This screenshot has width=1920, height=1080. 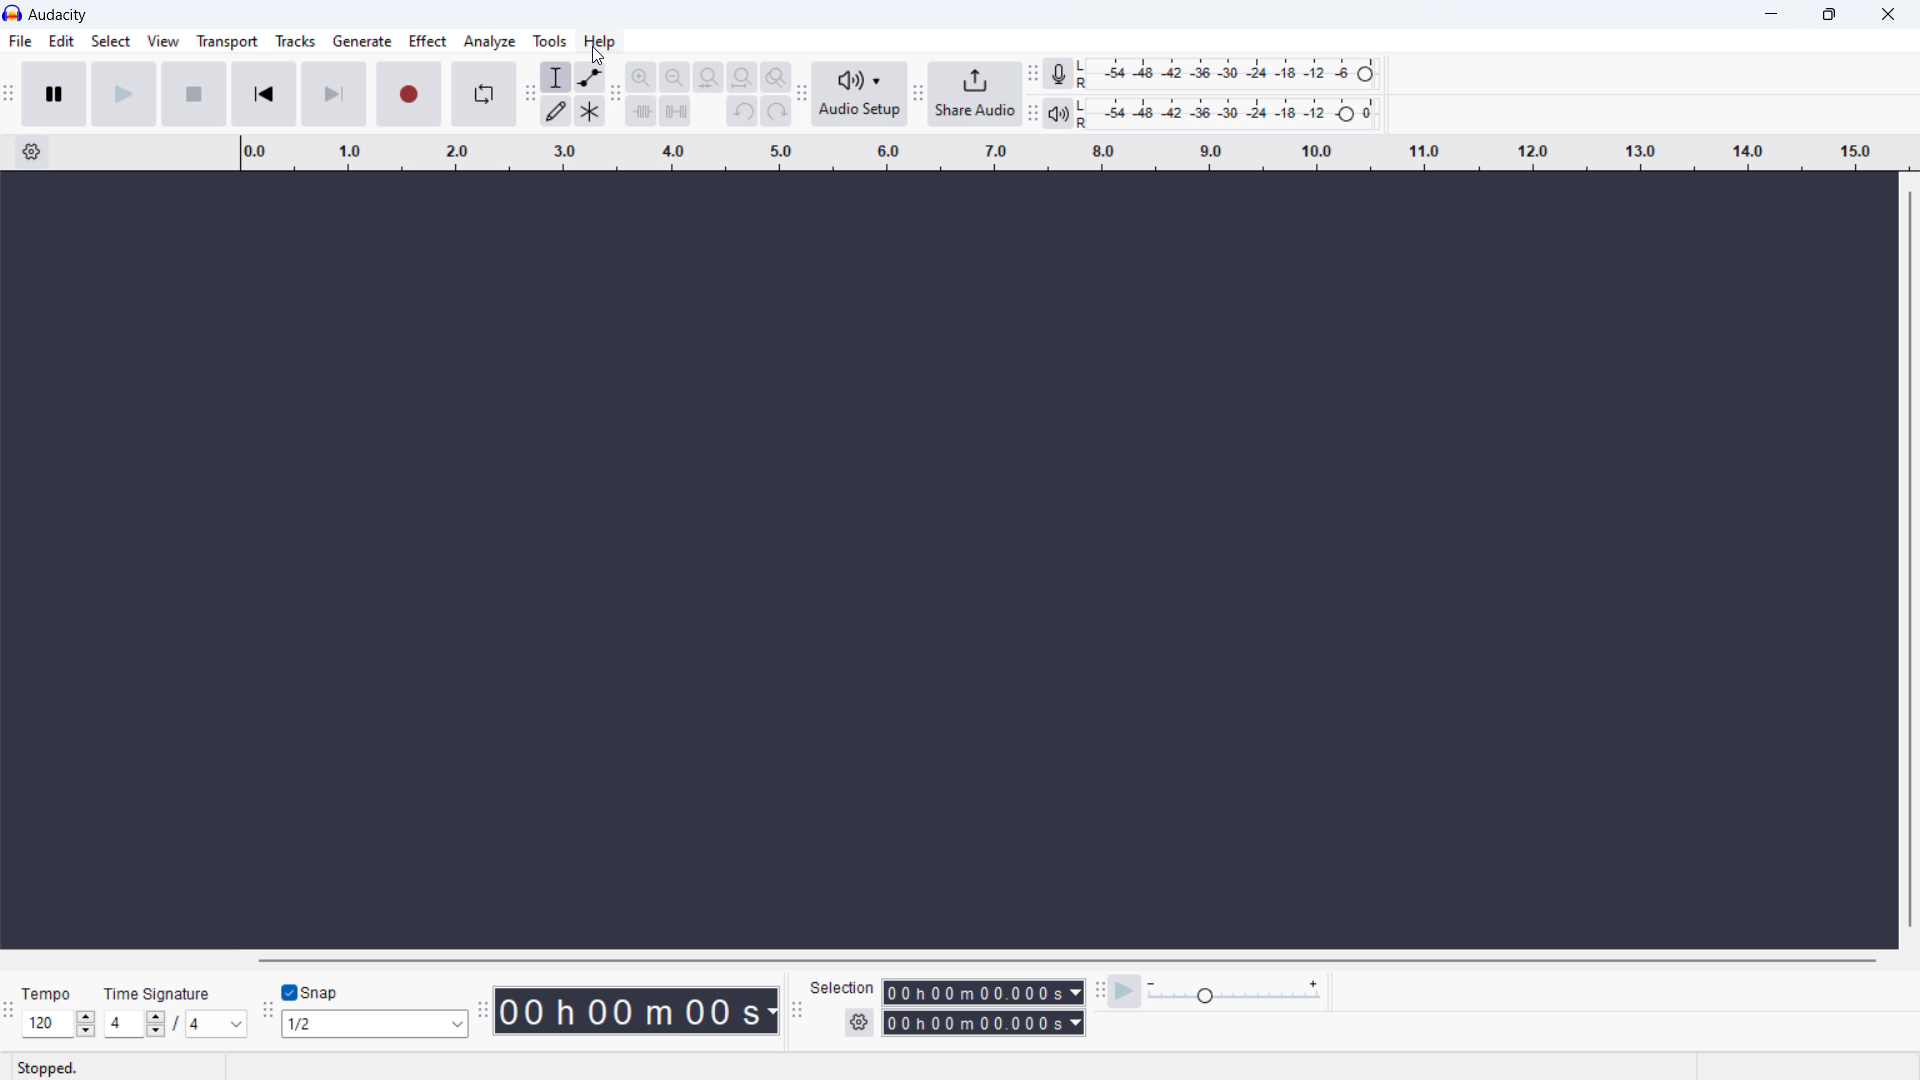 What do you see at coordinates (642, 76) in the screenshot?
I see `zoom in` at bounding box center [642, 76].